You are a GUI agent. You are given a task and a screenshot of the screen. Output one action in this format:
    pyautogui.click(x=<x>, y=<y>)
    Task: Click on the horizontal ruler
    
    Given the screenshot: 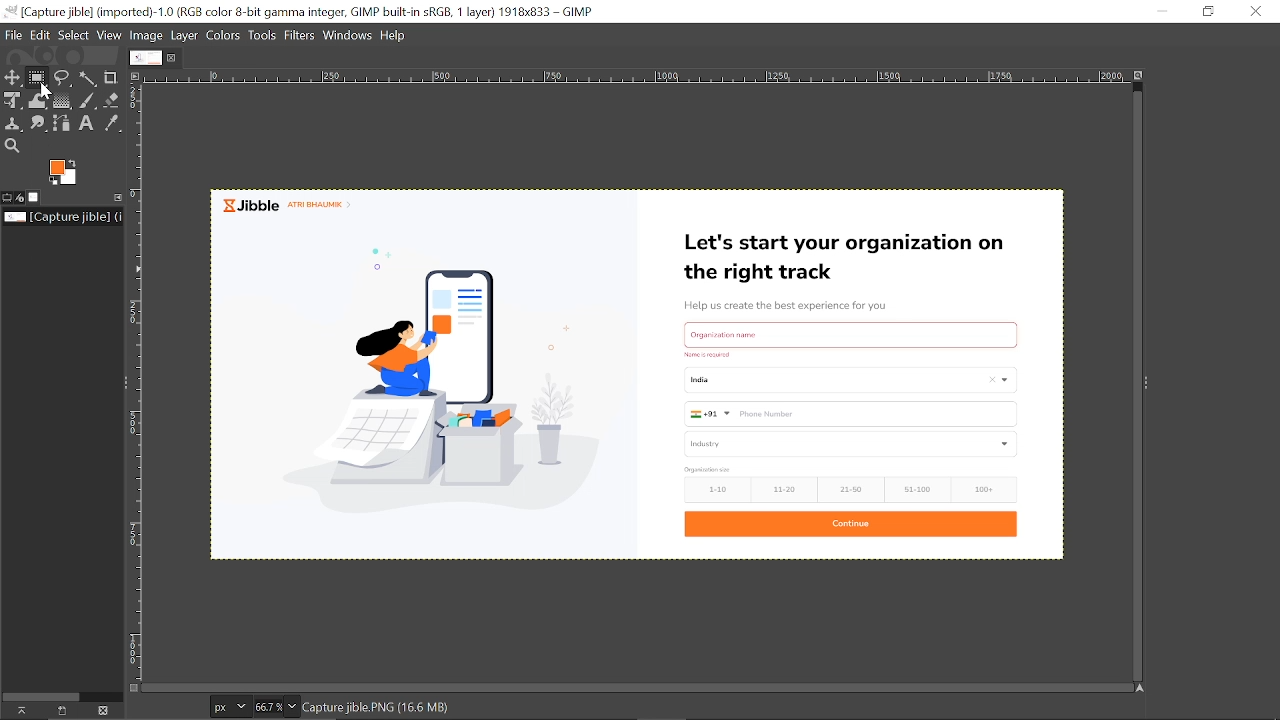 What is the action you would take?
    pyautogui.click(x=629, y=77)
    